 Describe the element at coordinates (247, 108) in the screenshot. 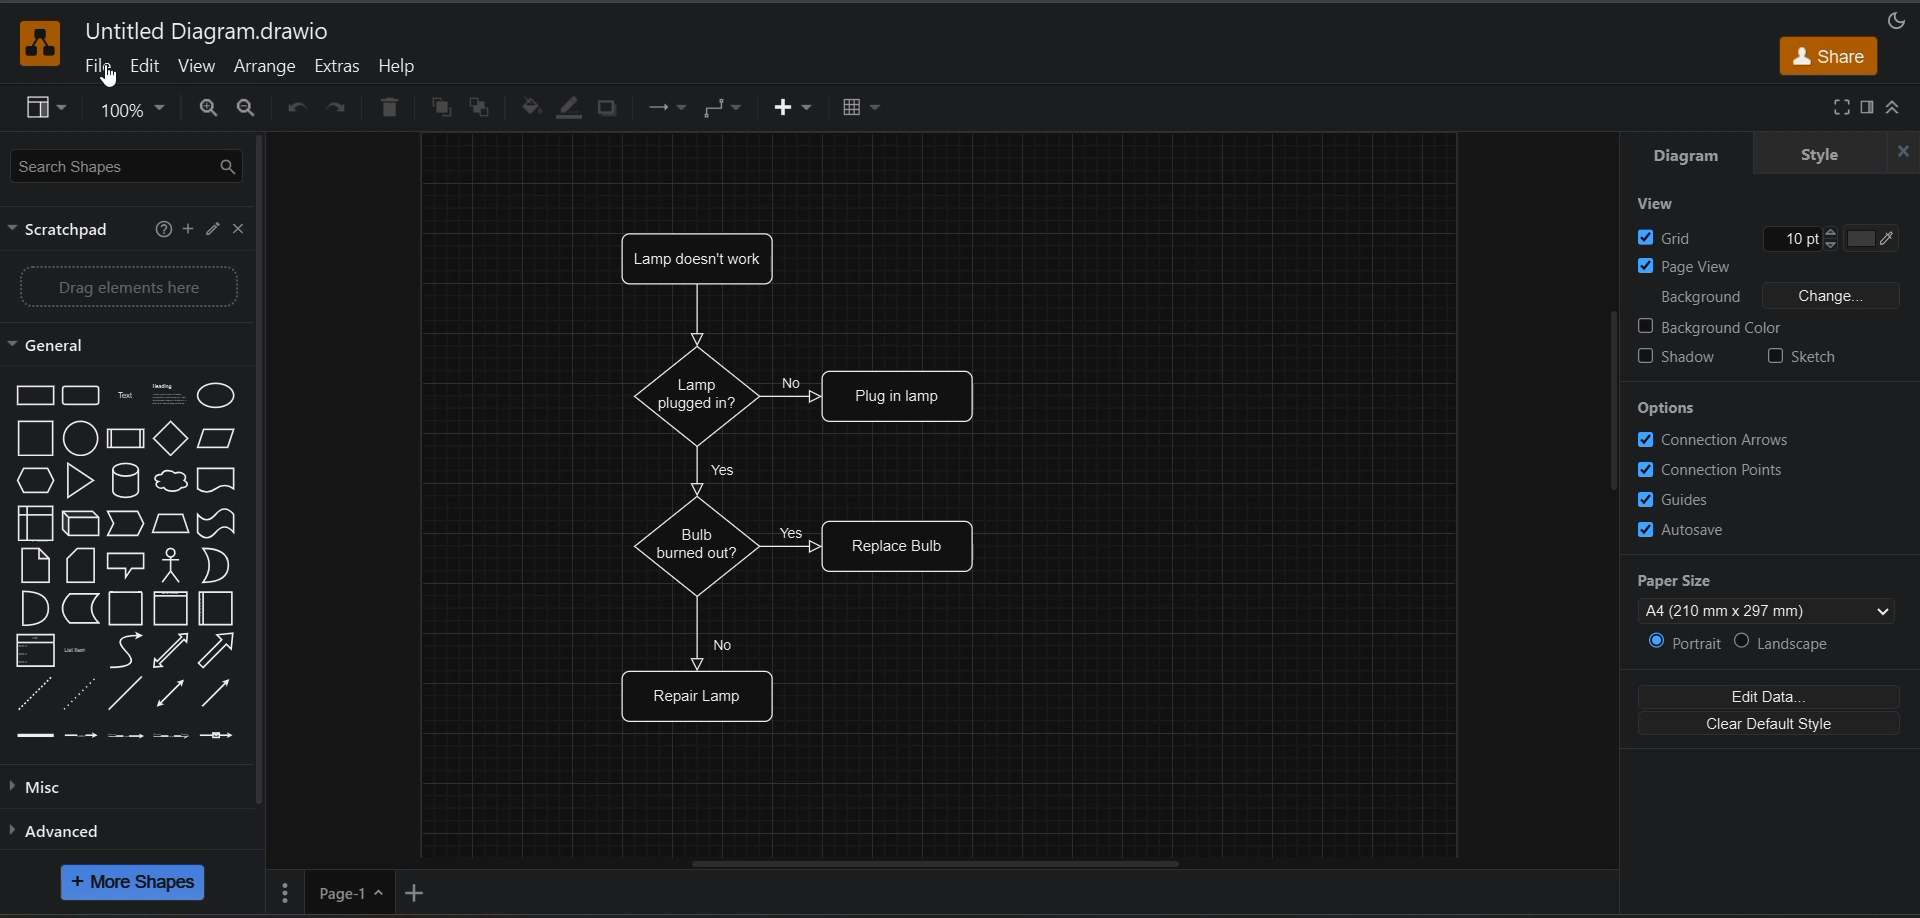

I see `zoom out` at that location.